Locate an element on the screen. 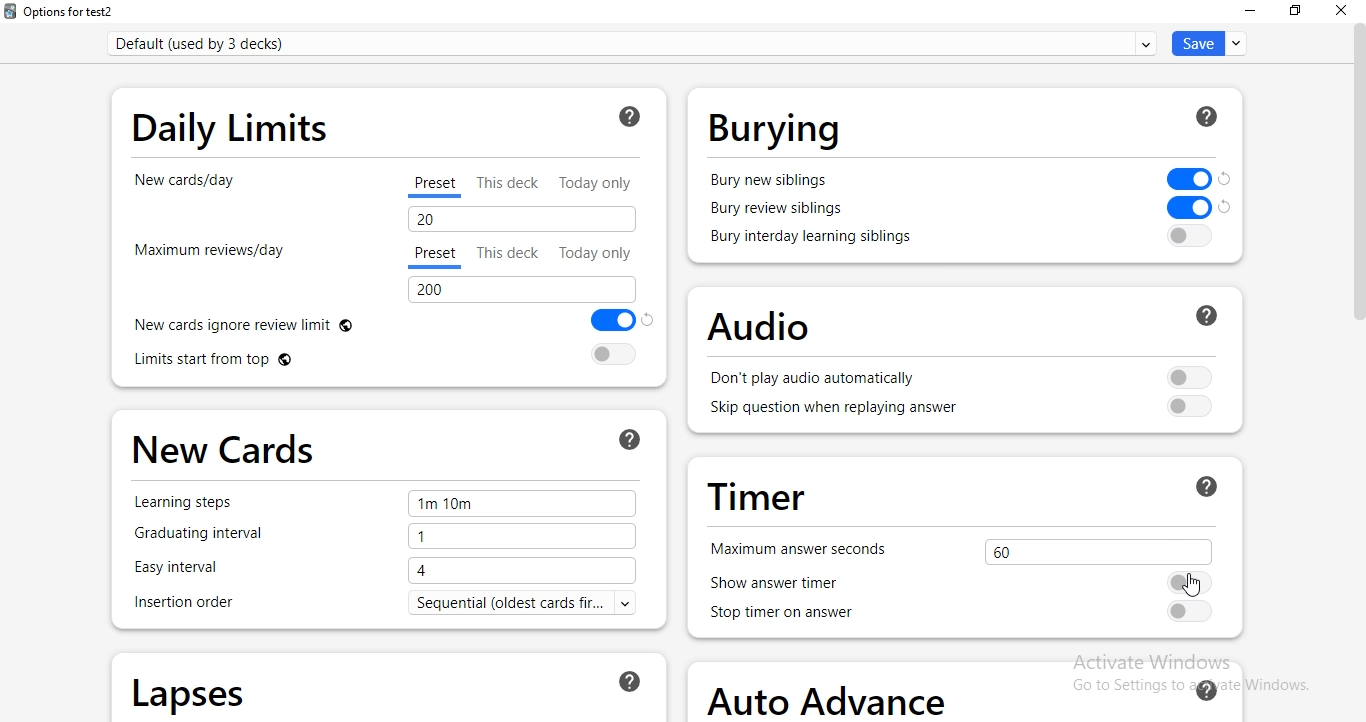 Image resolution: width=1366 pixels, height=722 pixels. today only is located at coordinates (600, 181).